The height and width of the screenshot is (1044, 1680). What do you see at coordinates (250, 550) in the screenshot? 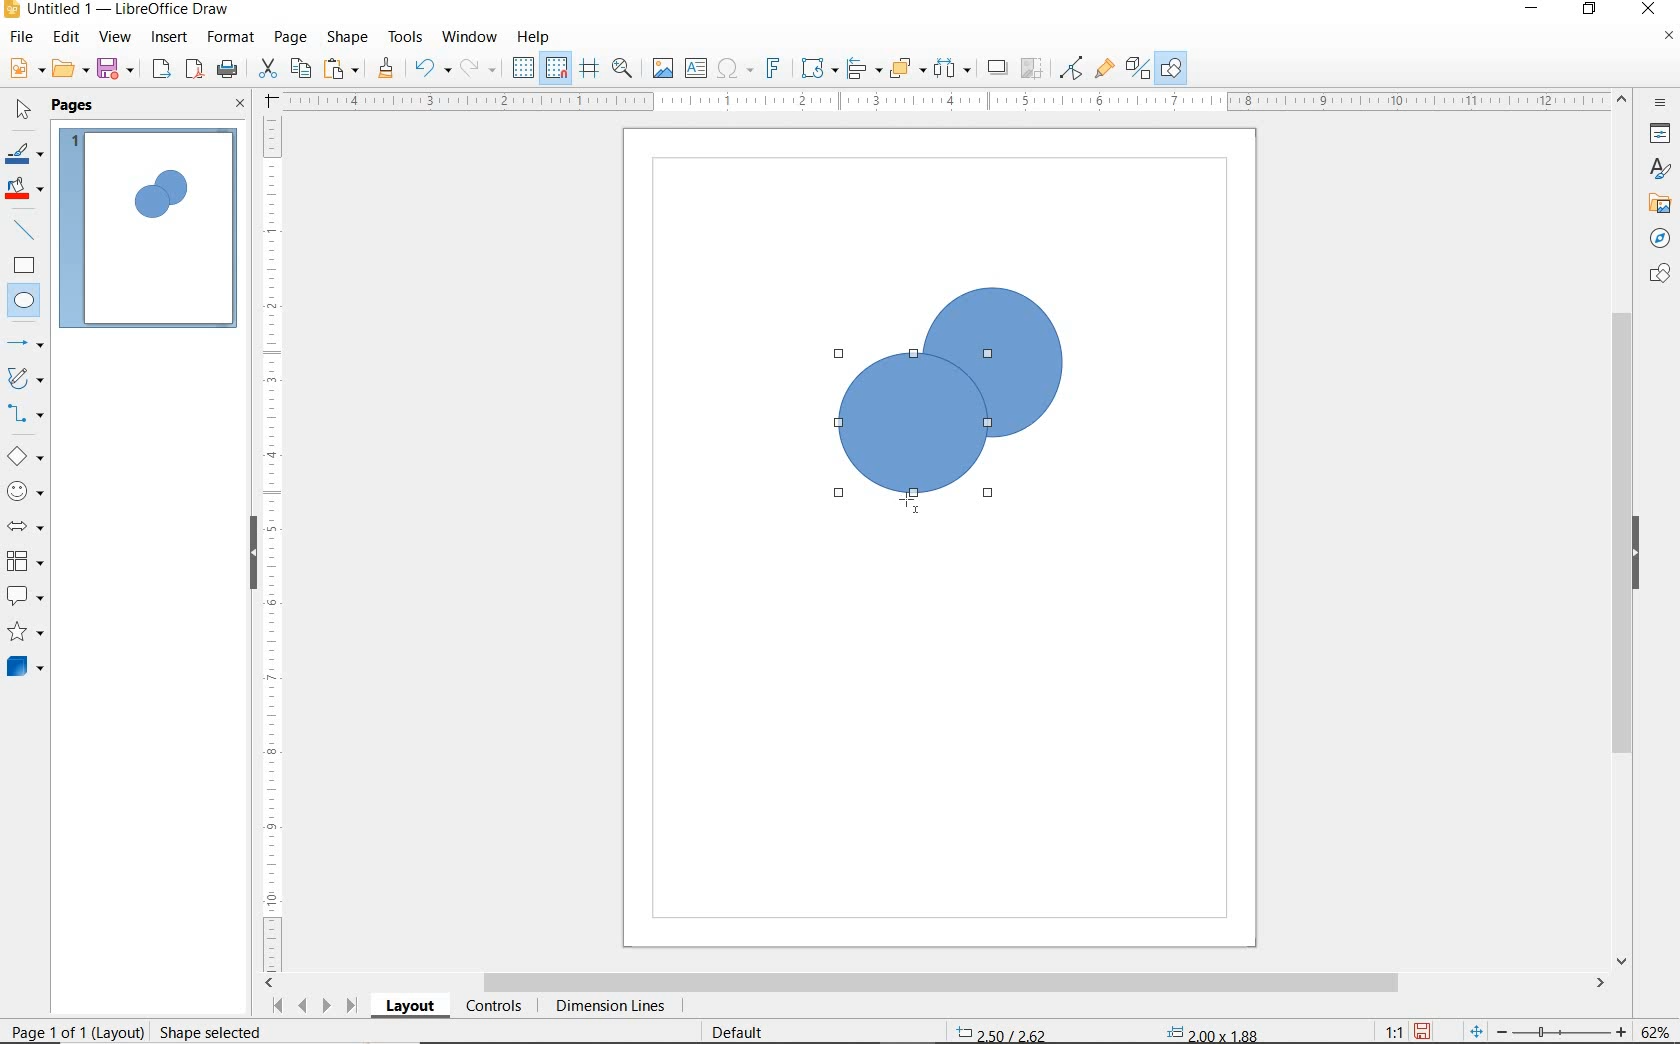
I see `HIDE` at bounding box center [250, 550].